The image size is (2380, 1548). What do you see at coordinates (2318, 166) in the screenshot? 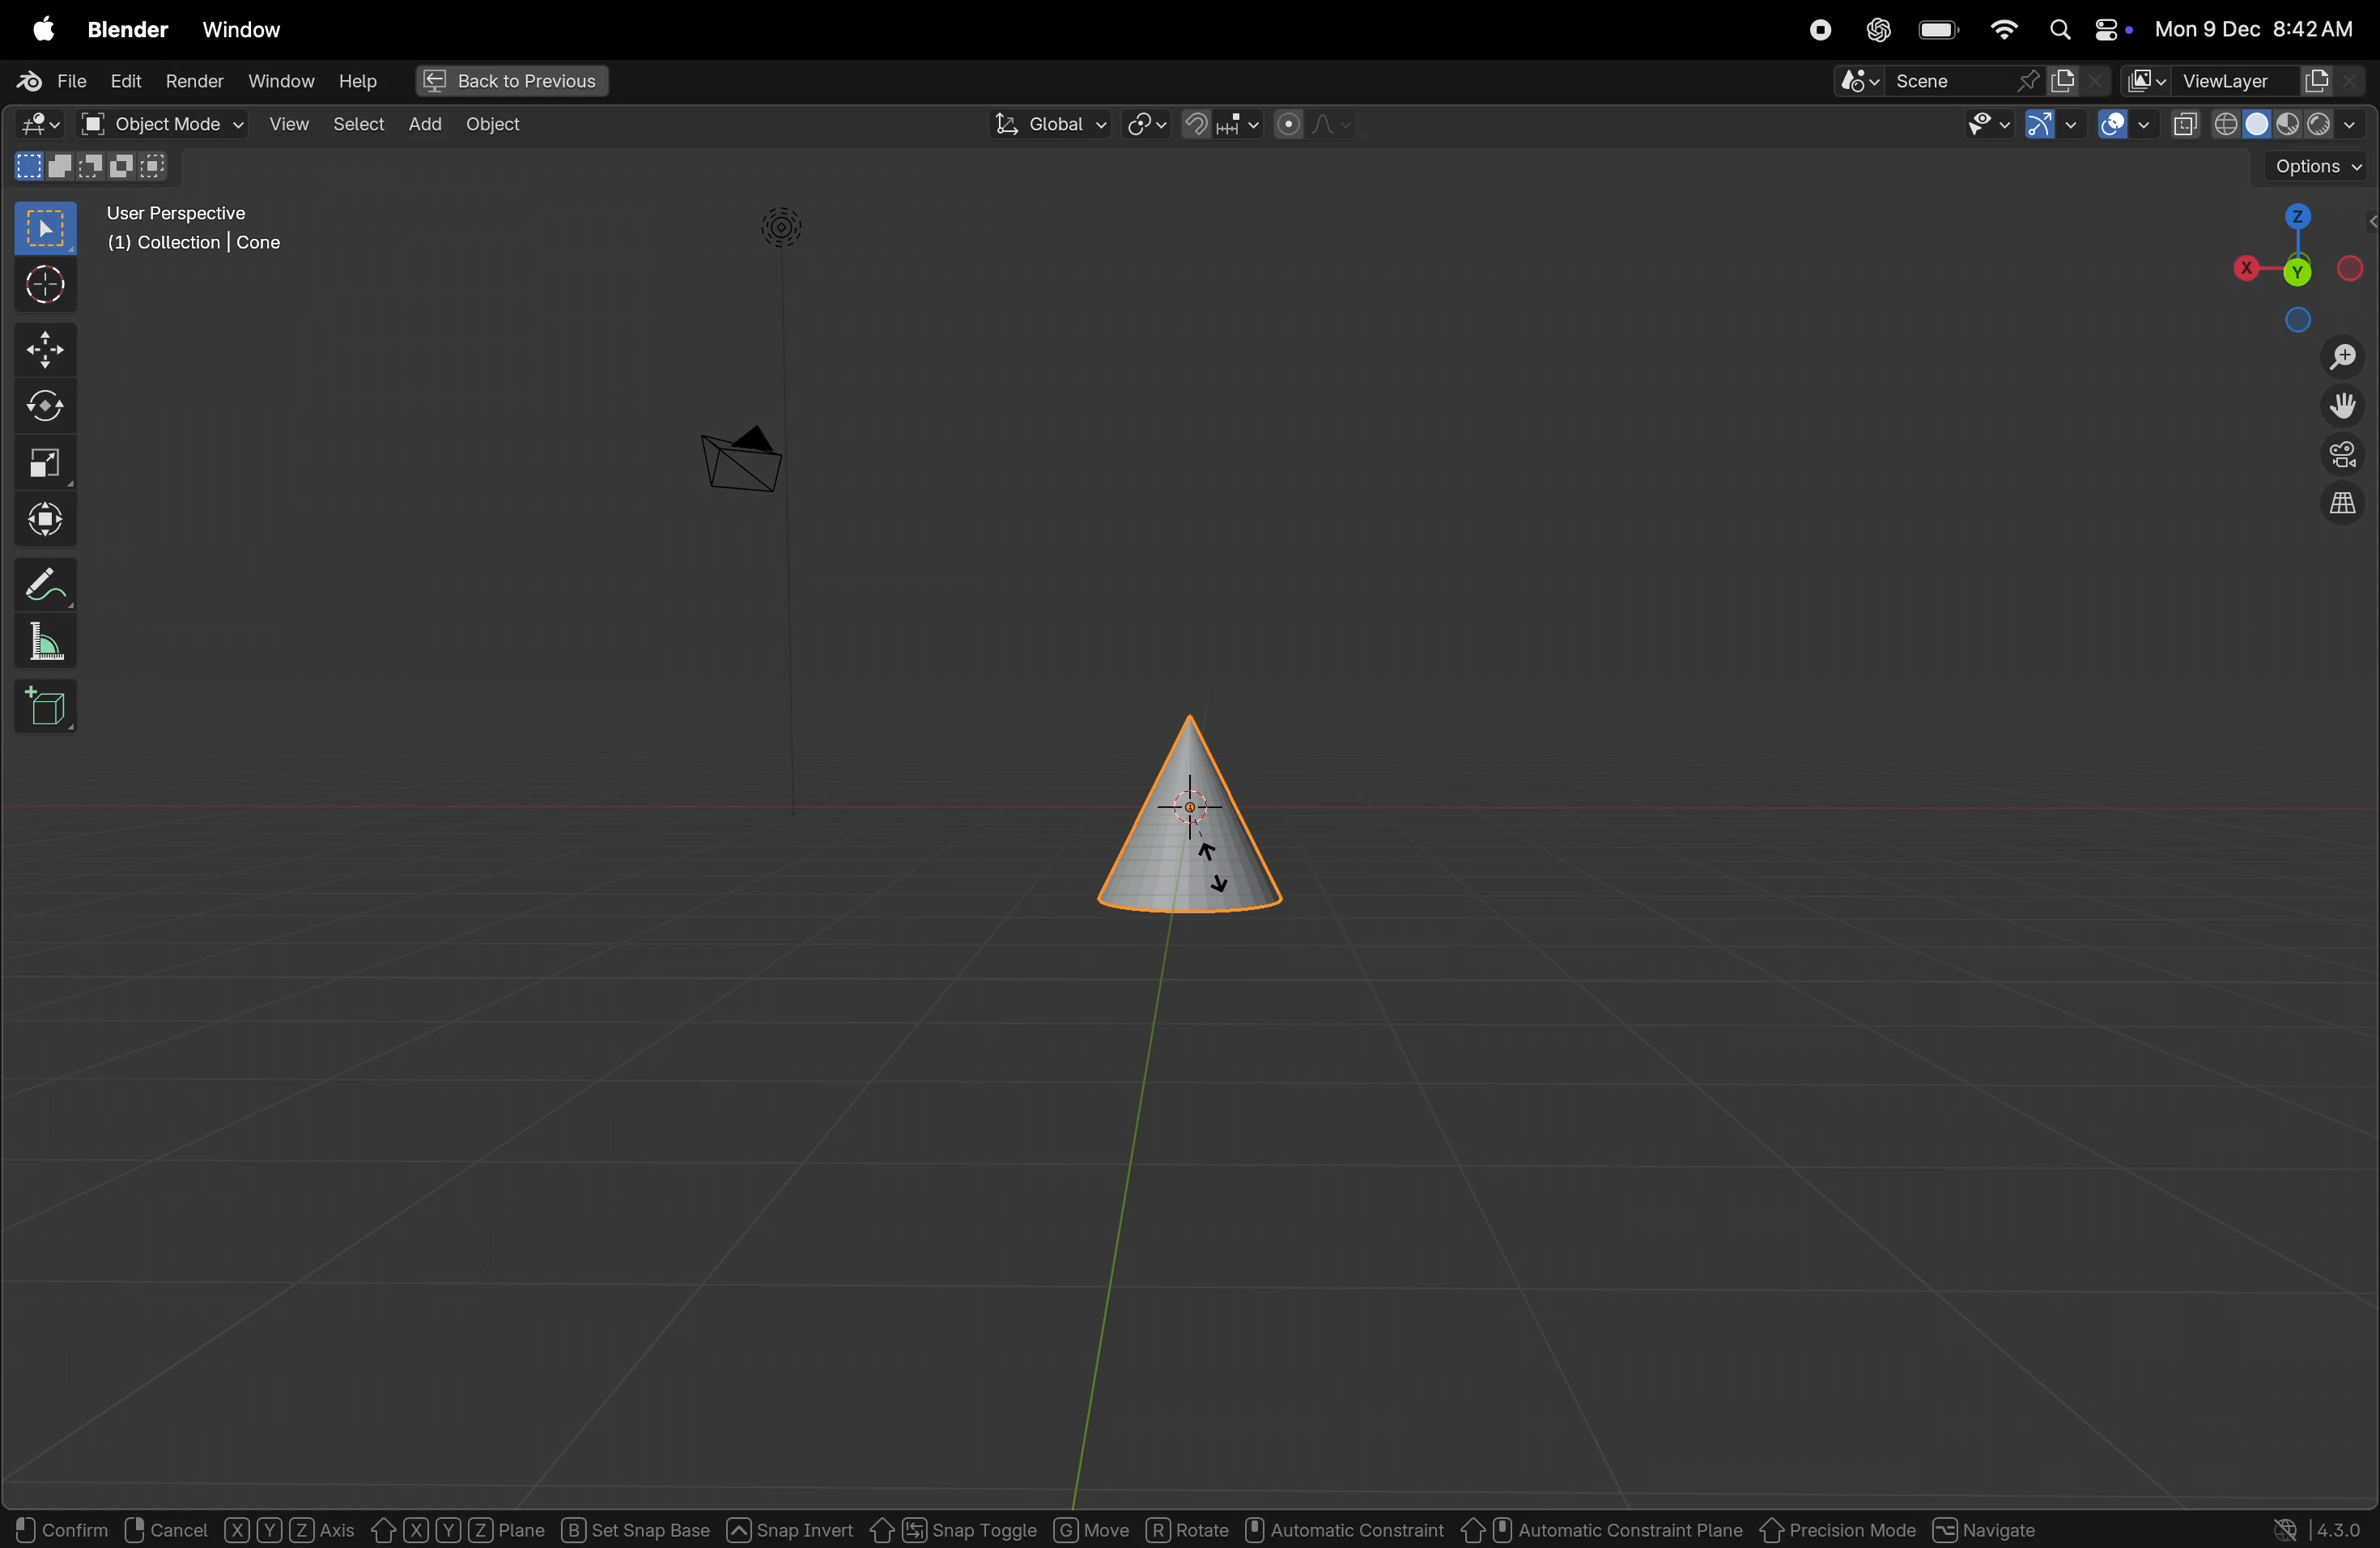
I see `options` at bounding box center [2318, 166].